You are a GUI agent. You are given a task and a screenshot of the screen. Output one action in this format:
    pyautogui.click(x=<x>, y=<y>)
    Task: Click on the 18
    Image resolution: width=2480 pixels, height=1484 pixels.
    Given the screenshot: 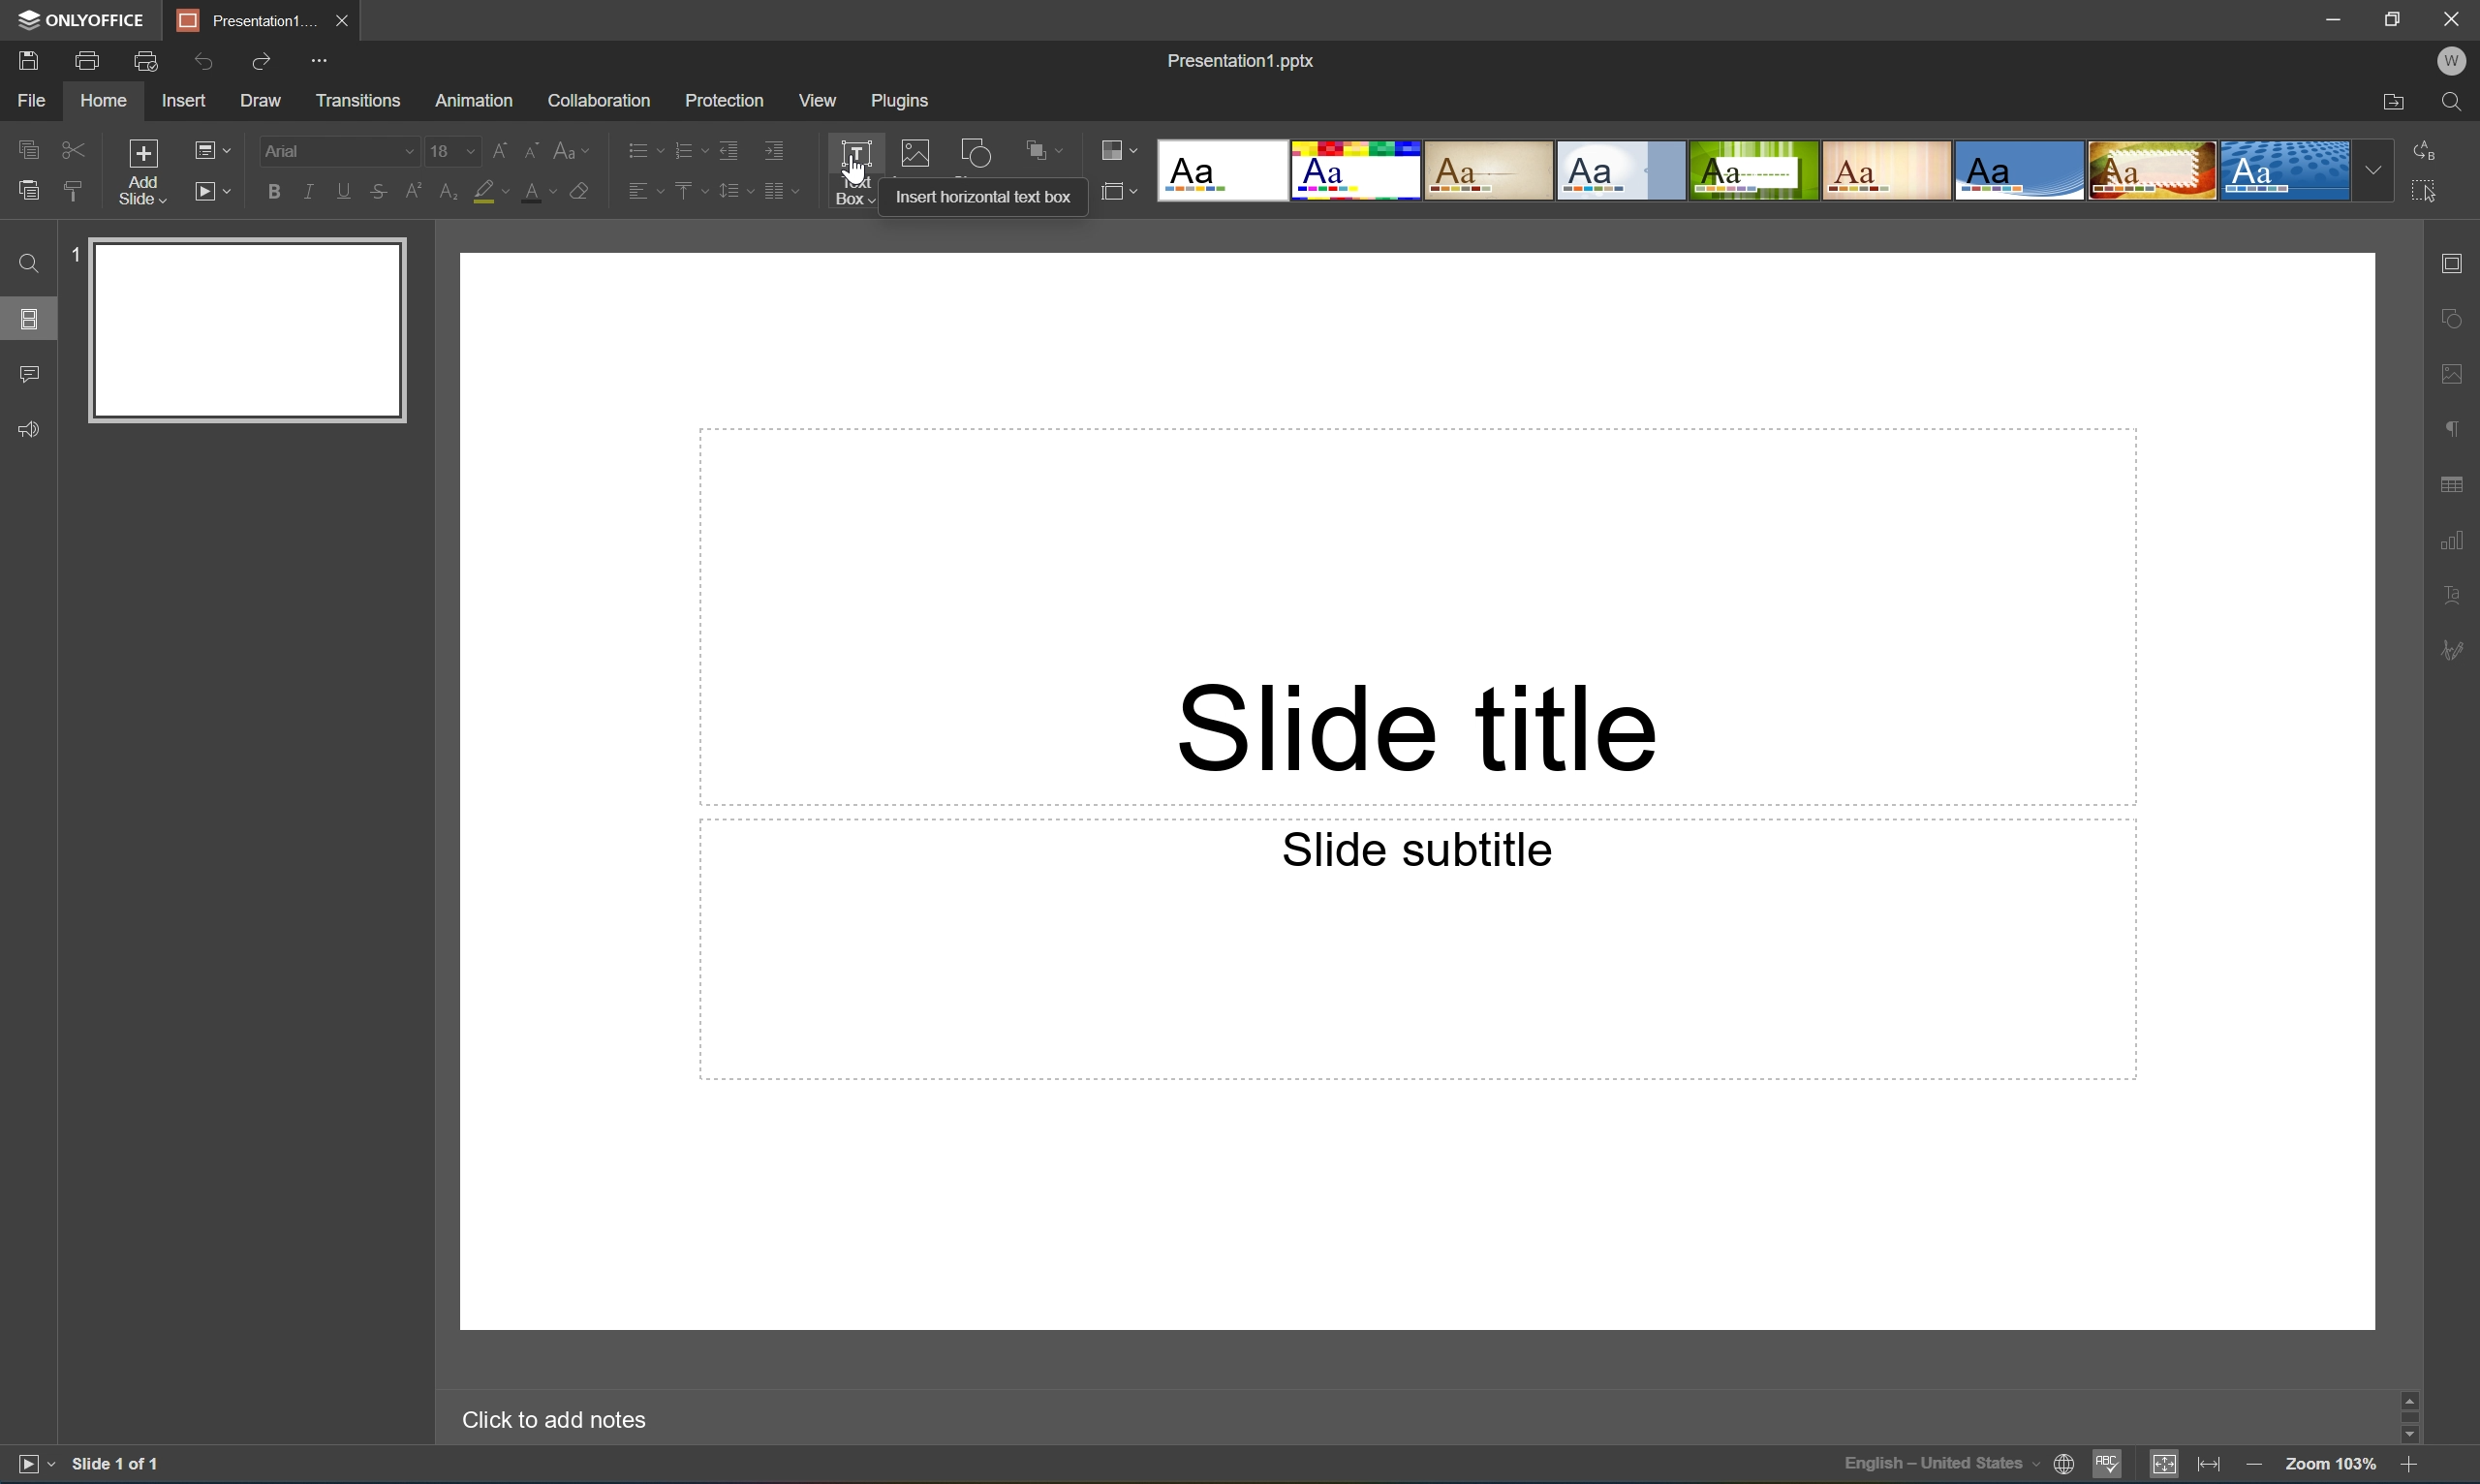 What is the action you would take?
    pyautogui.click(x=454, y=151)
    